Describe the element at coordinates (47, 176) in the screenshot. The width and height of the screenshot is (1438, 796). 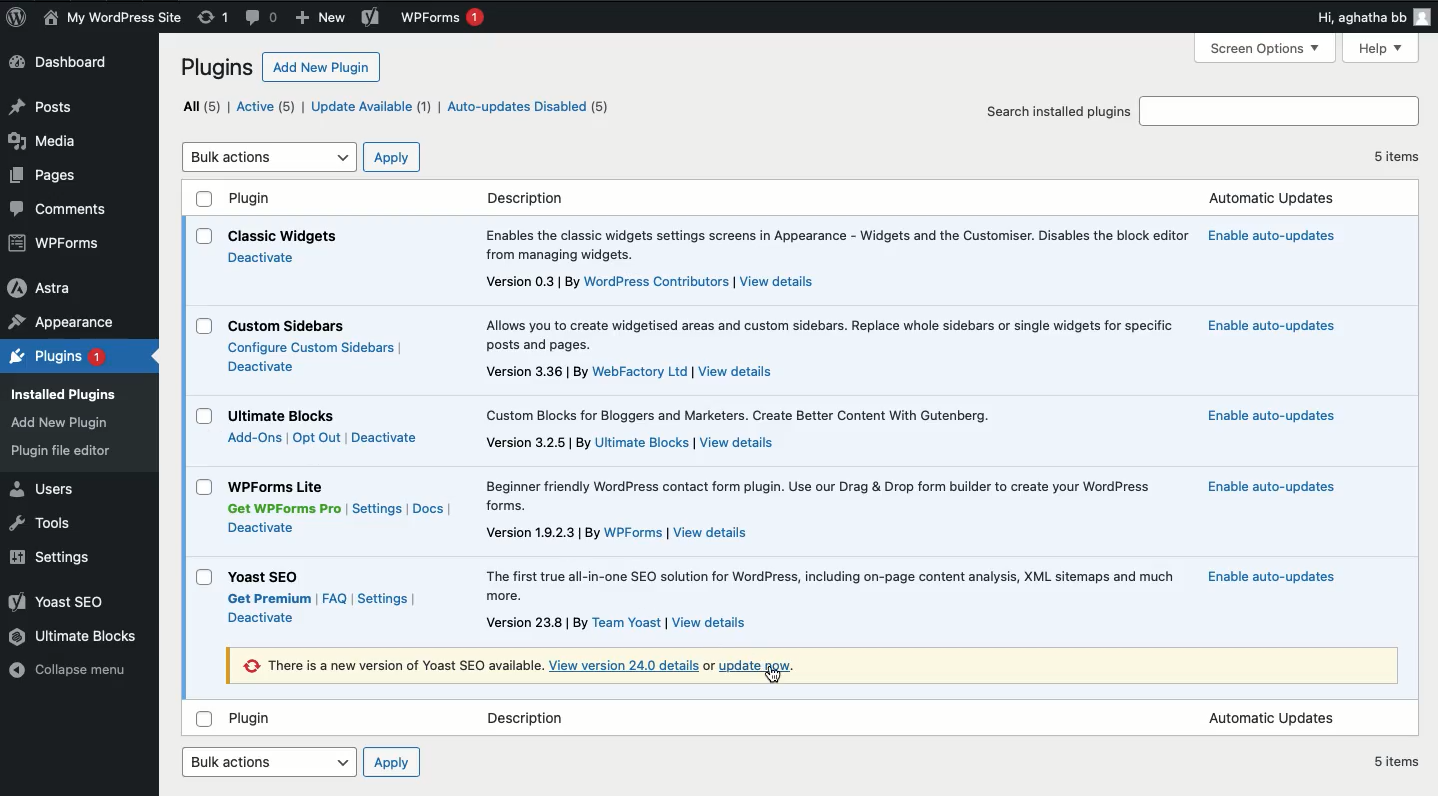
I see `Pages` at that location.